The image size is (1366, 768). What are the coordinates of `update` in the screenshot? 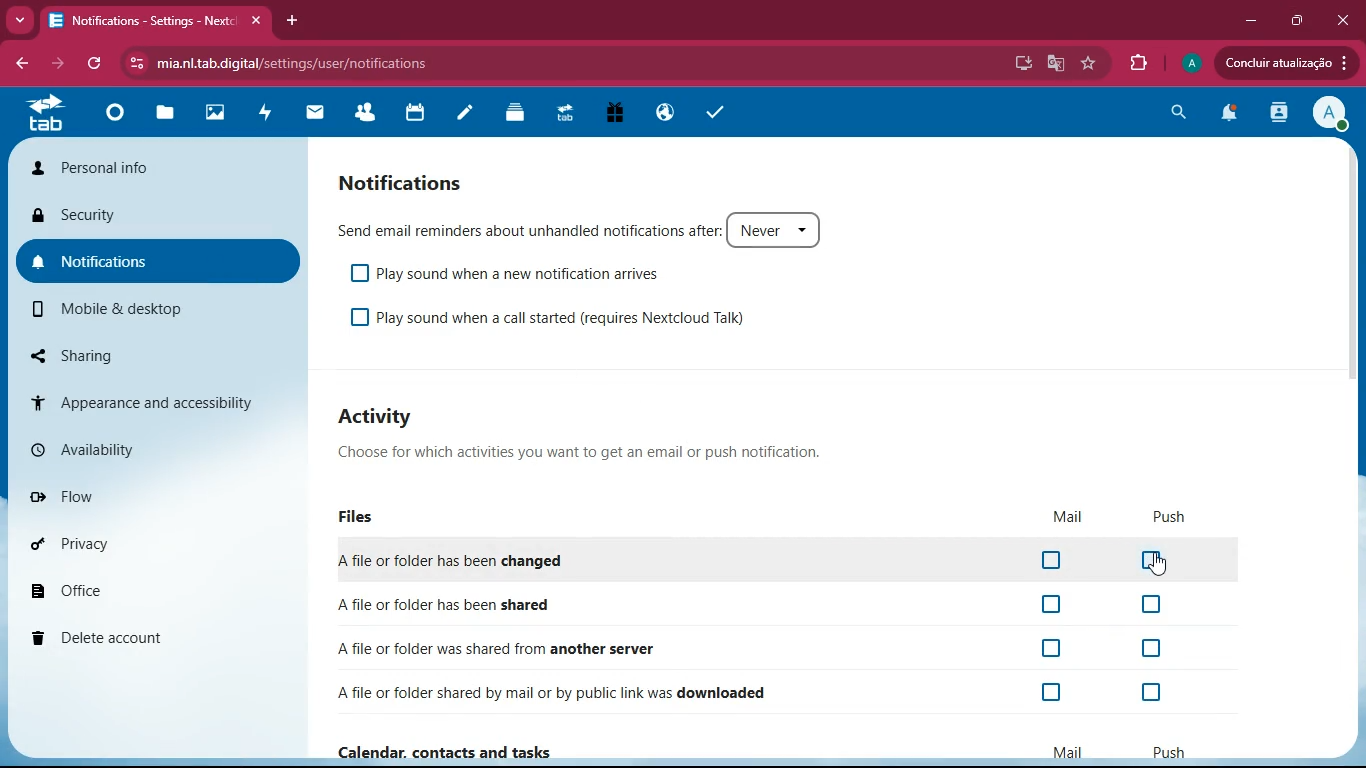 It's located at (1287, 64).